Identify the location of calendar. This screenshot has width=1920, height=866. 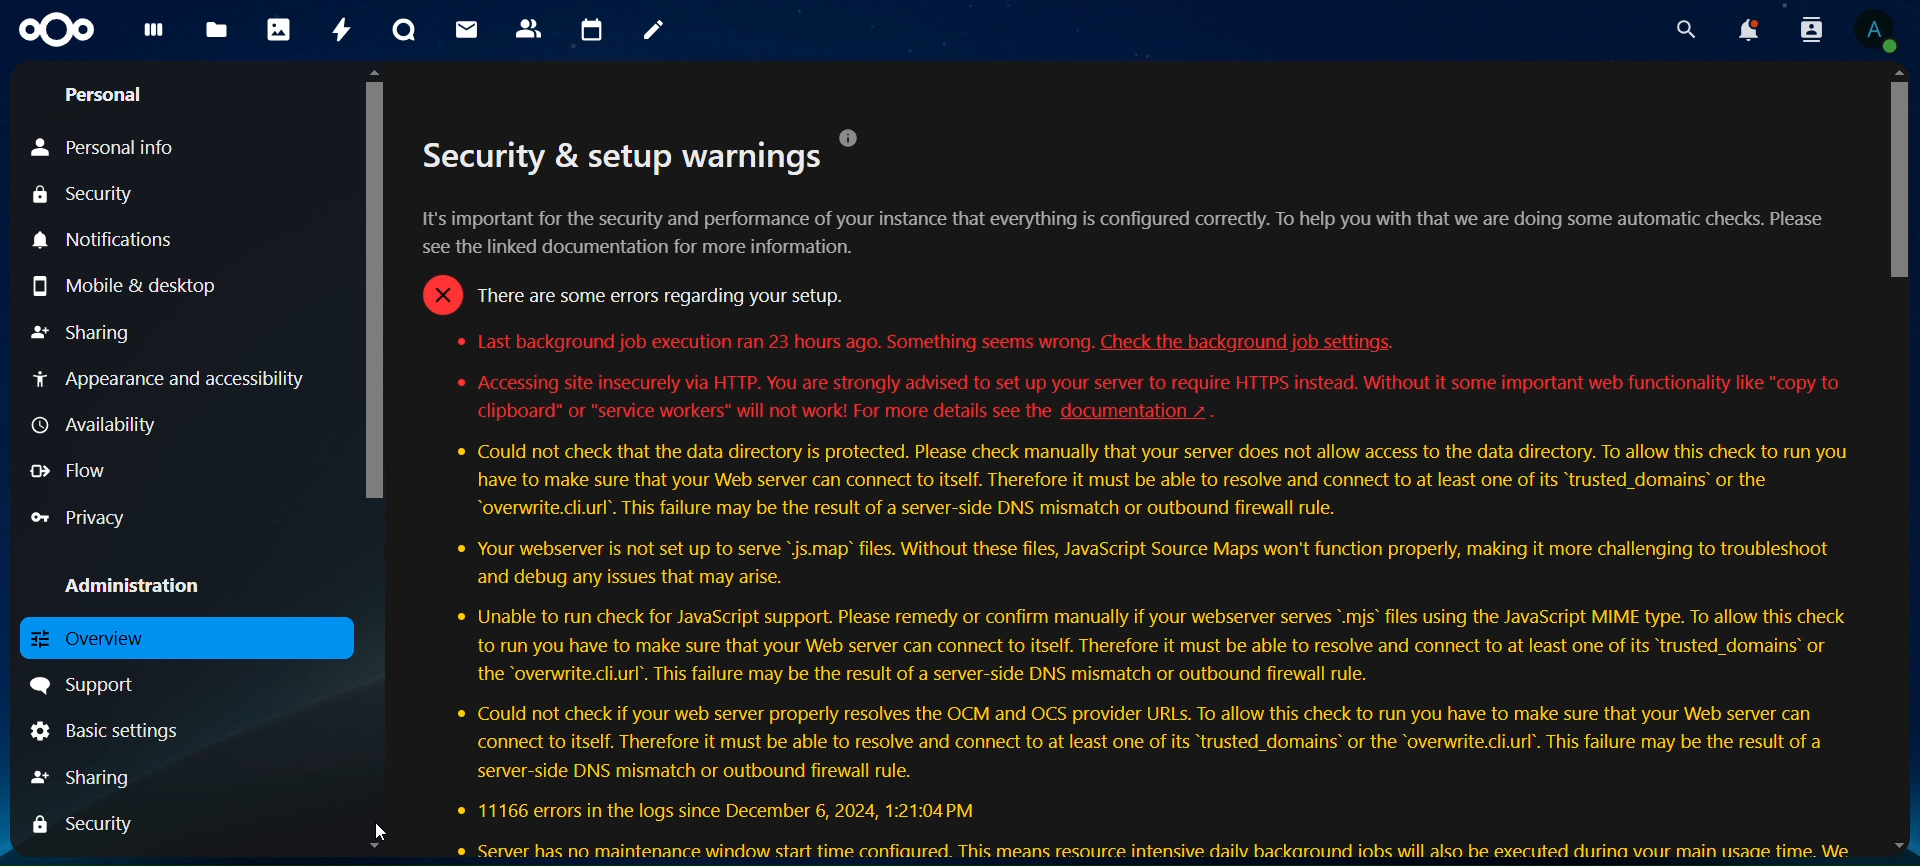
(589, 28).